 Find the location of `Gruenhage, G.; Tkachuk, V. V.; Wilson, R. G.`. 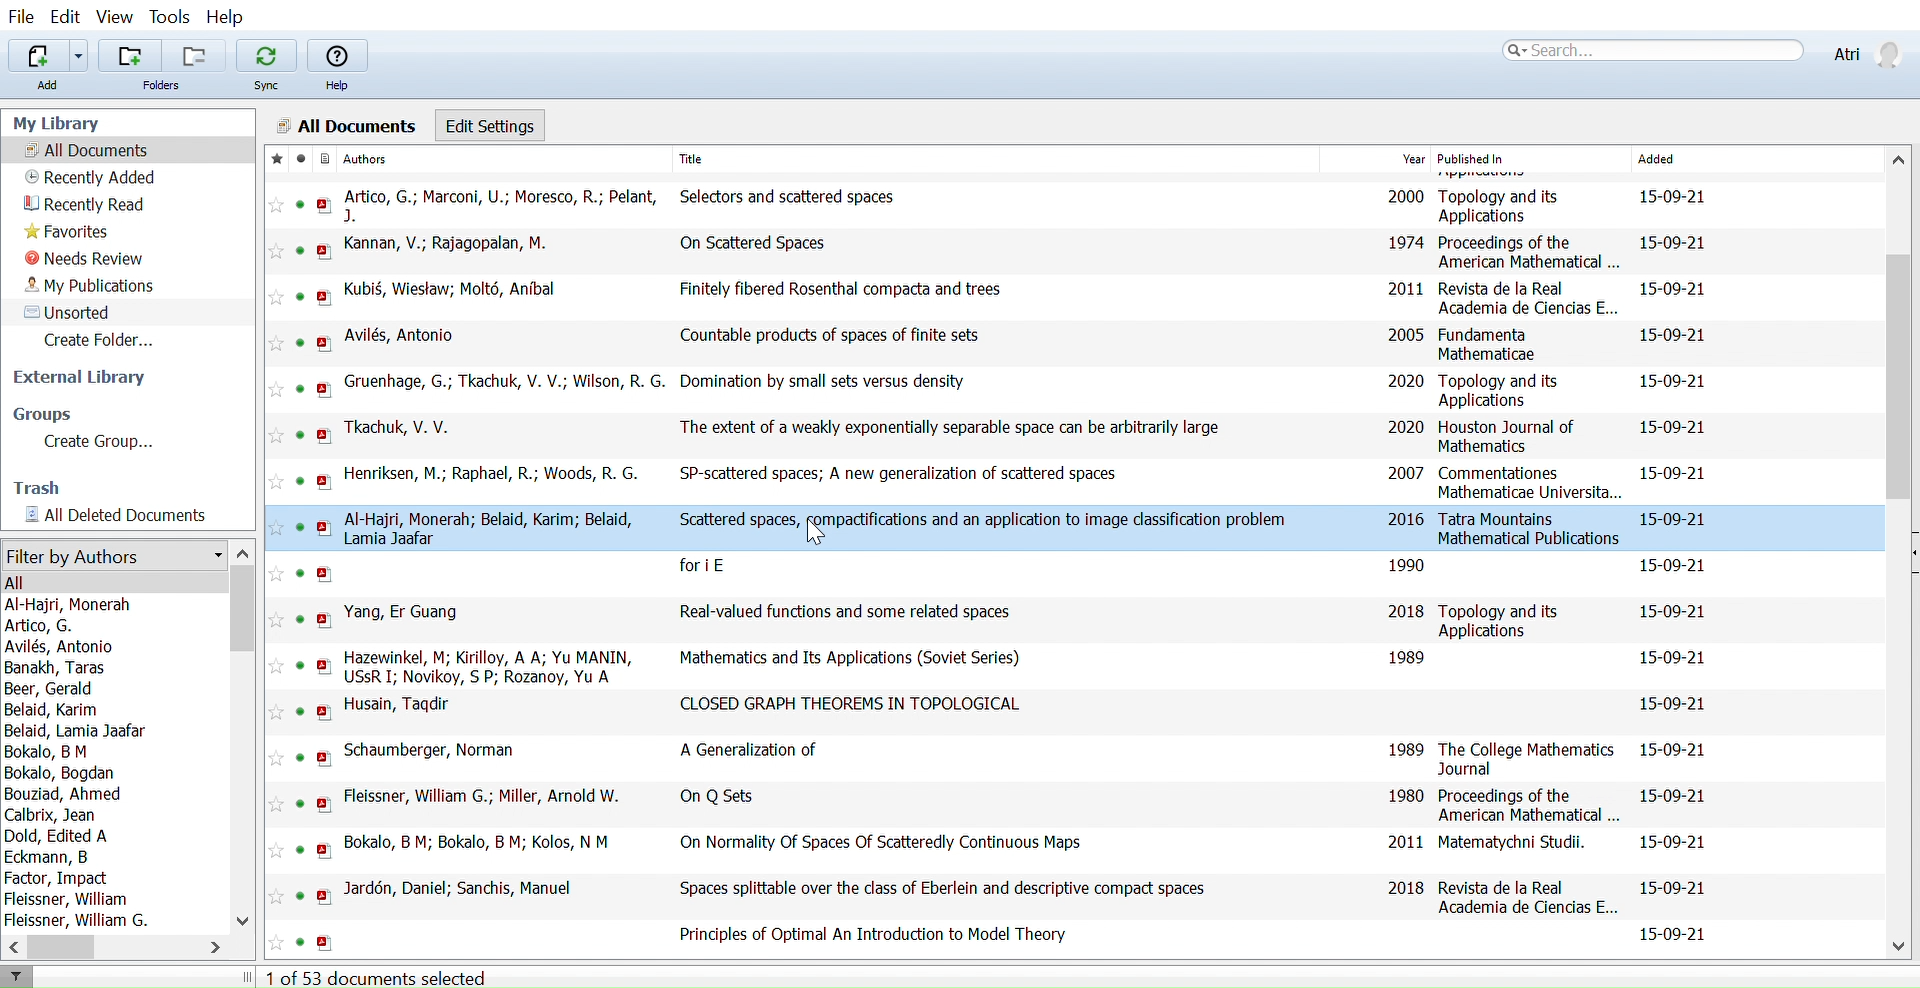

Gruenhage, G.; Tkachuk, V. V.; Wilson, R. G. is located at coordinates (502, 382).